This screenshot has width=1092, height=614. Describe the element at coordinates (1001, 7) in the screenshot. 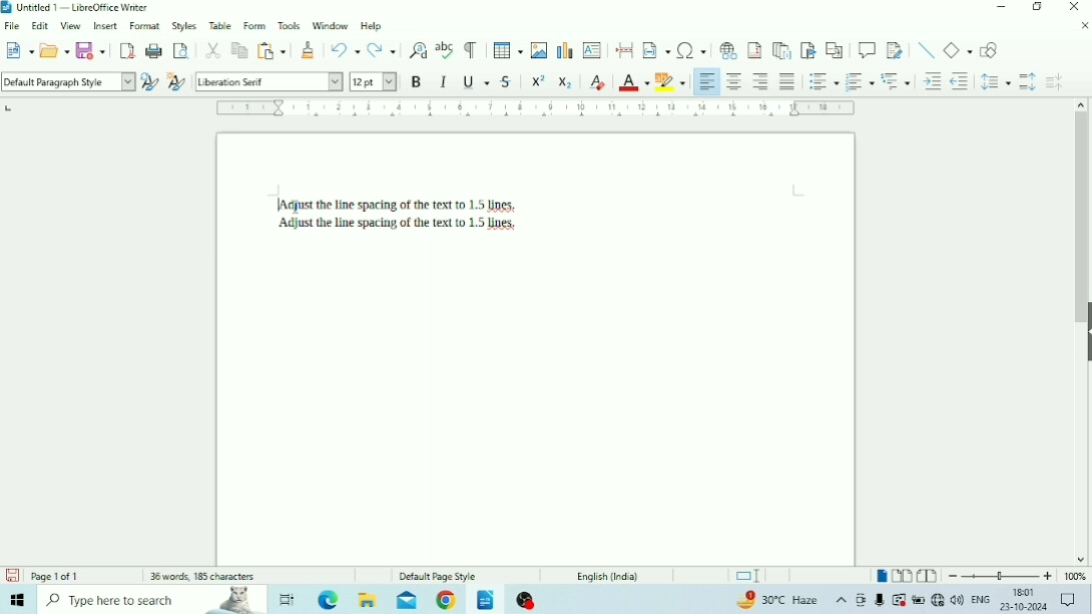

I see `Minimize` at that location.